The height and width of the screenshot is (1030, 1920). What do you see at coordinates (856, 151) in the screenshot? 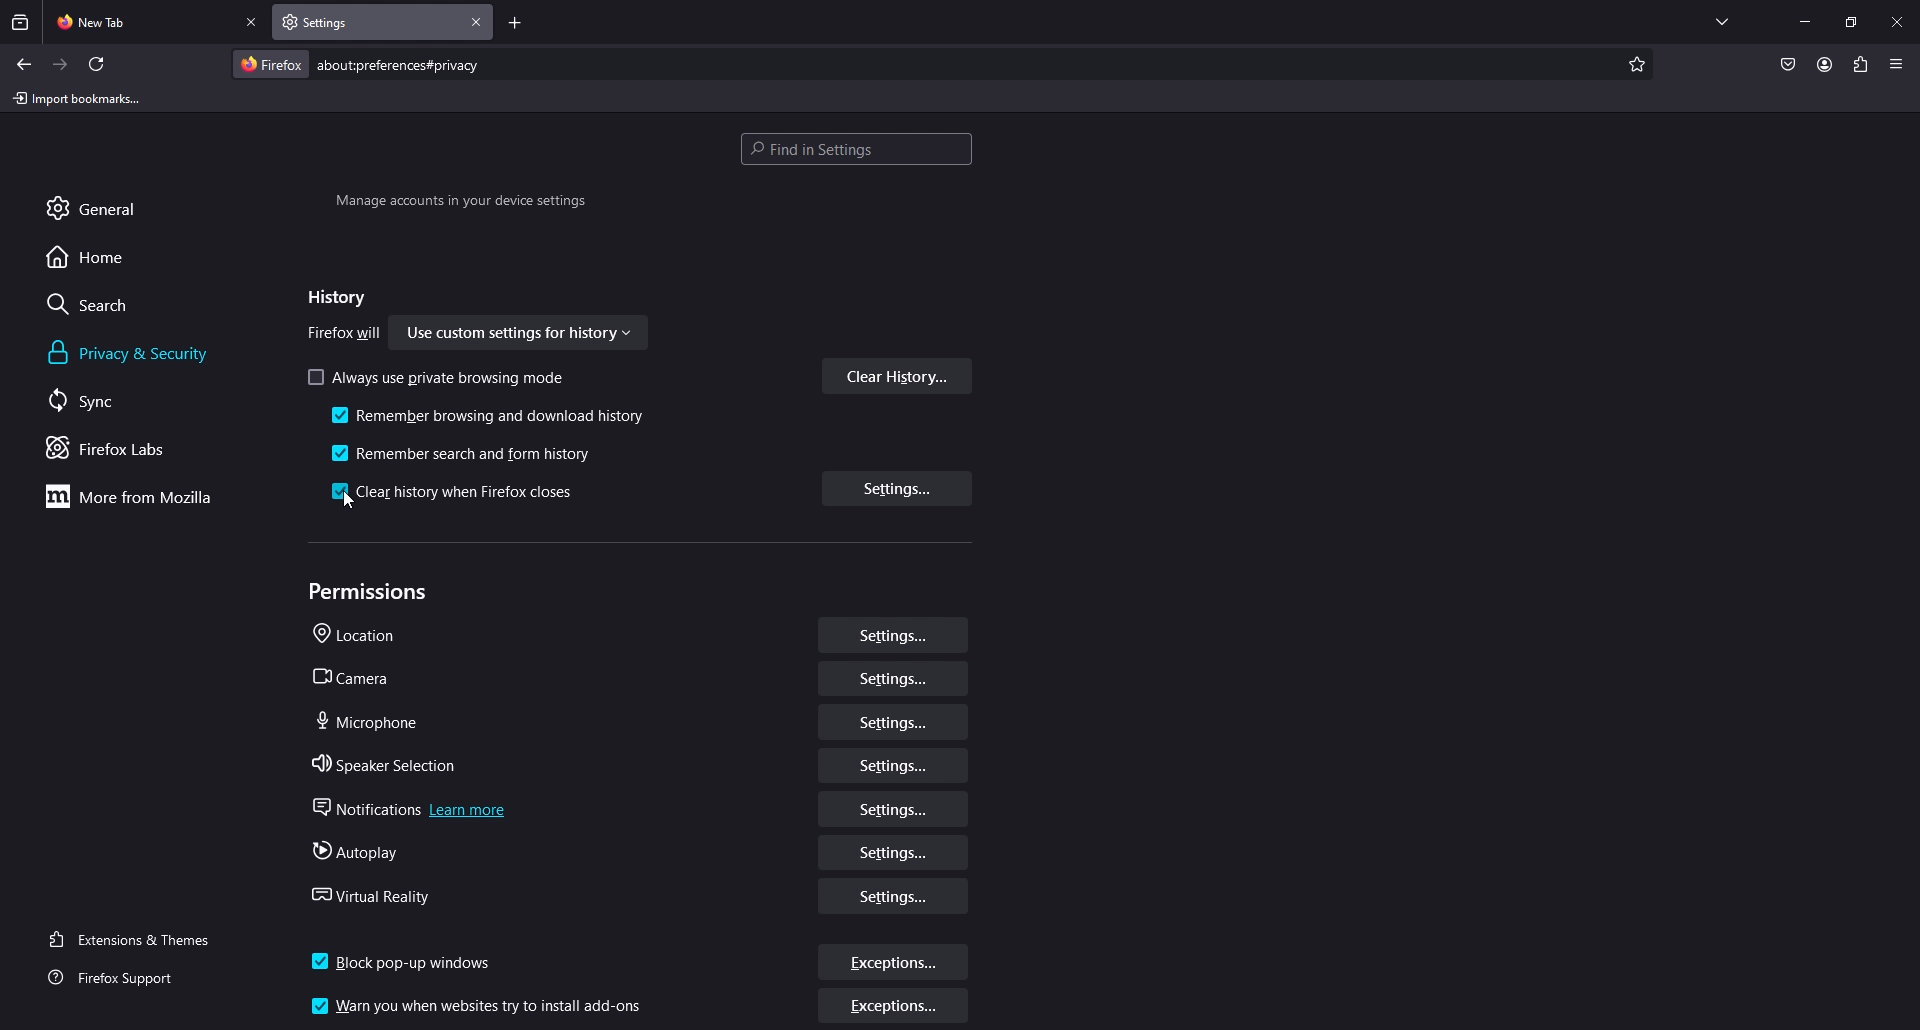
I see `search settings` at bounding box center [856, 151].